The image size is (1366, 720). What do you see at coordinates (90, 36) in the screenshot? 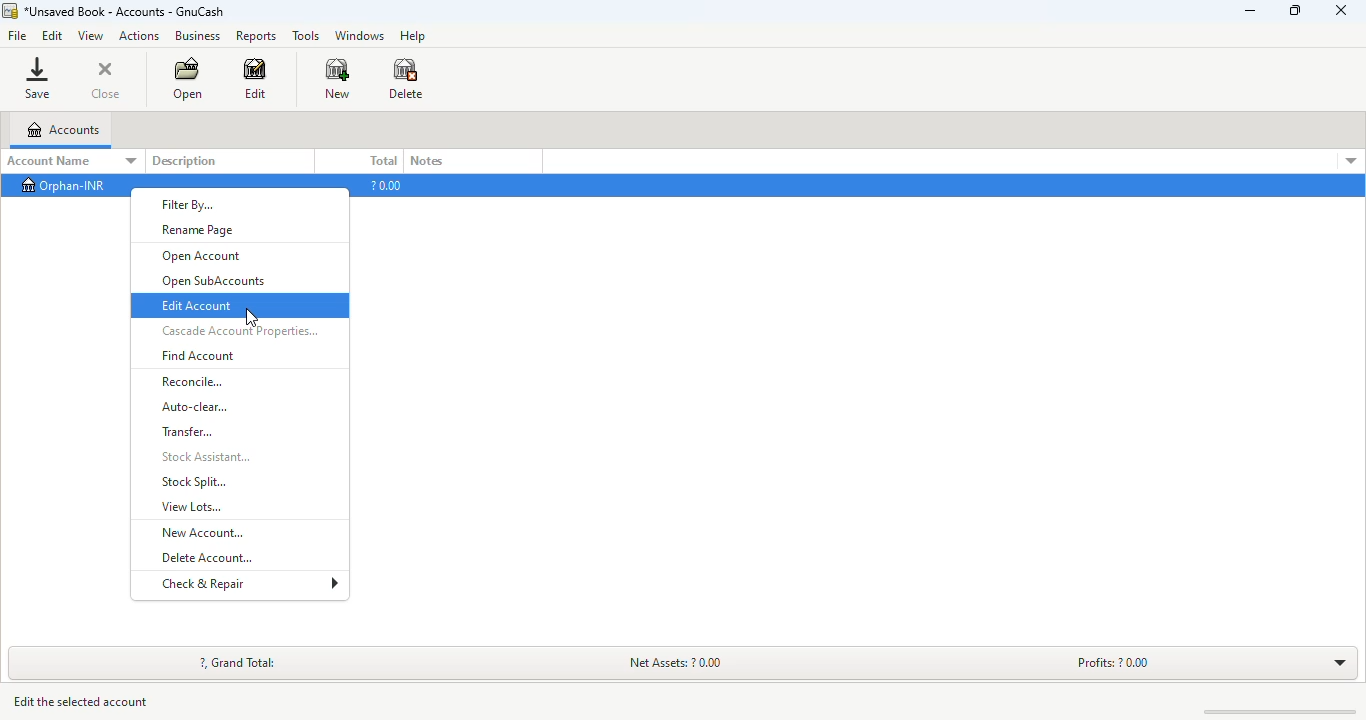
I see `view` at bounding box center [90, 36].